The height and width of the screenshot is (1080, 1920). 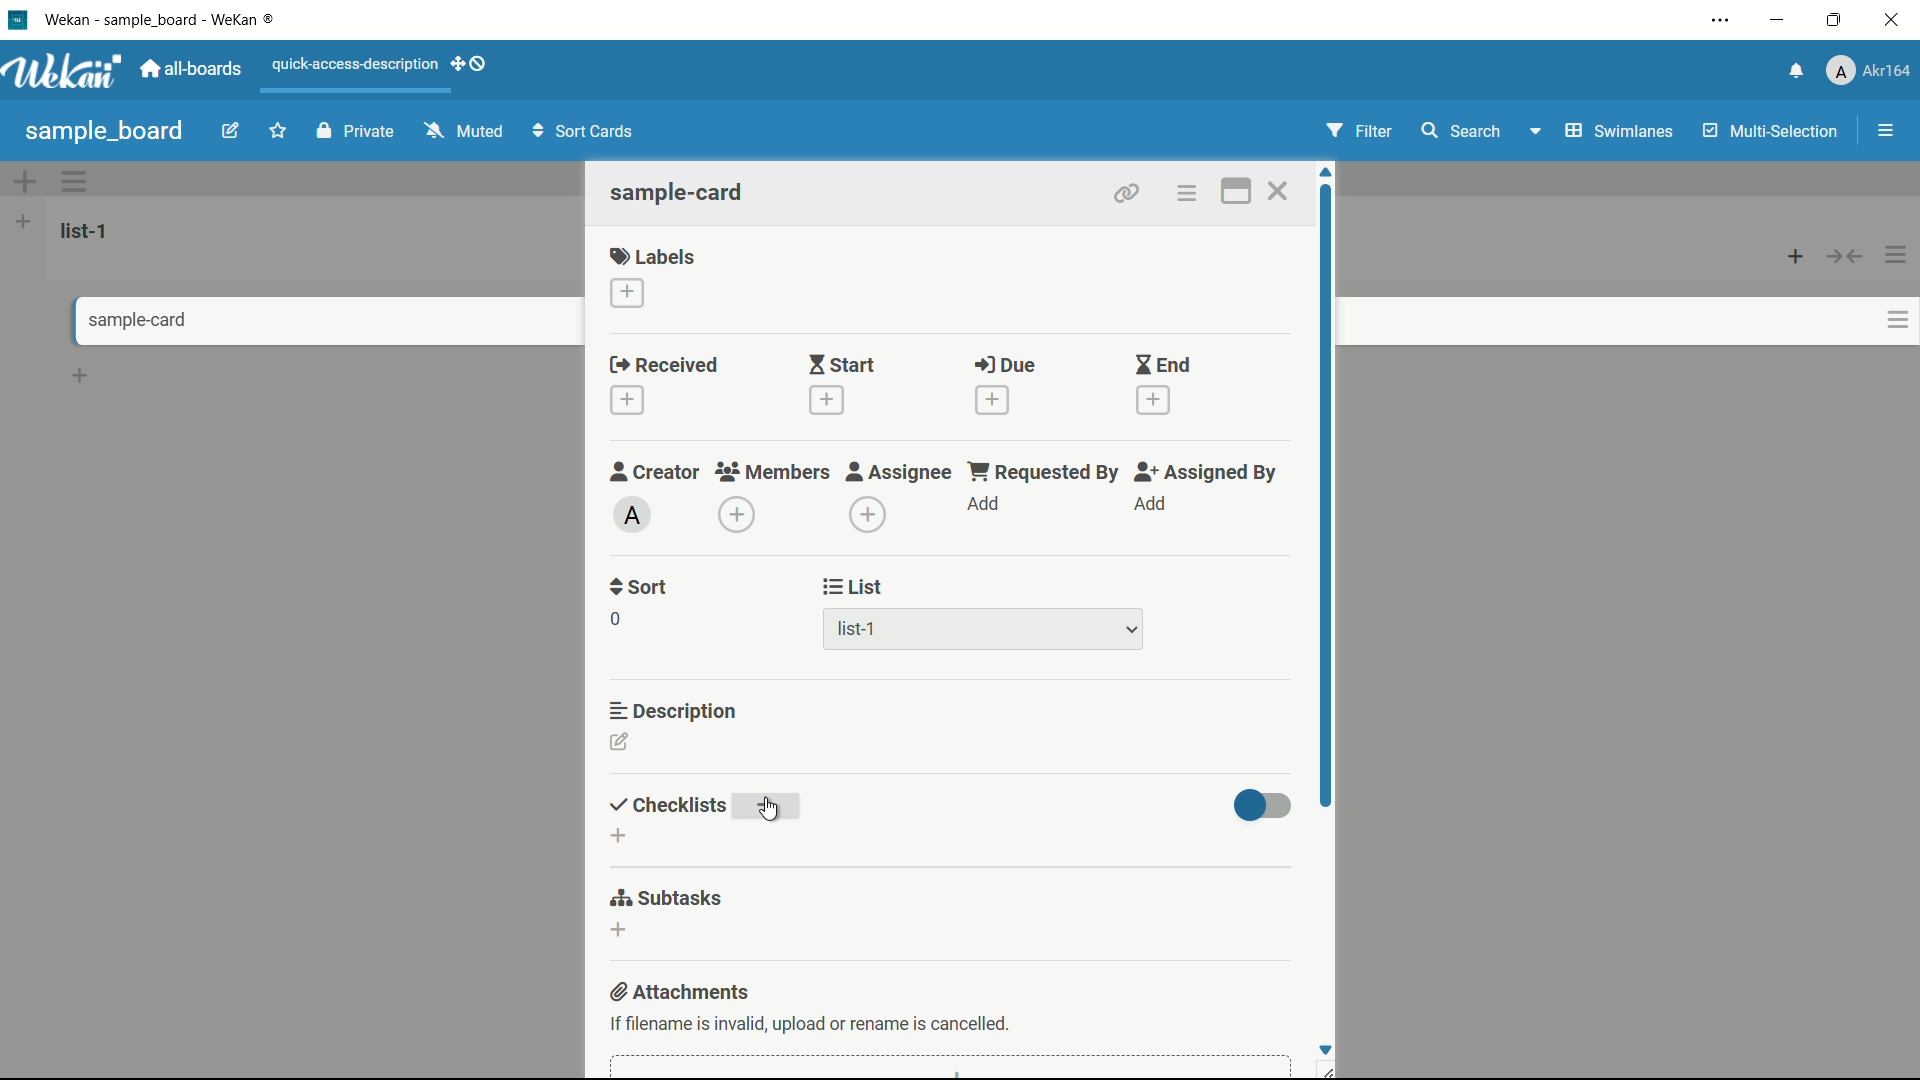 What do you see at coordinates (1328, 172) in the screenshot?
I see `scroll up` at bounding box center [1328, 172].